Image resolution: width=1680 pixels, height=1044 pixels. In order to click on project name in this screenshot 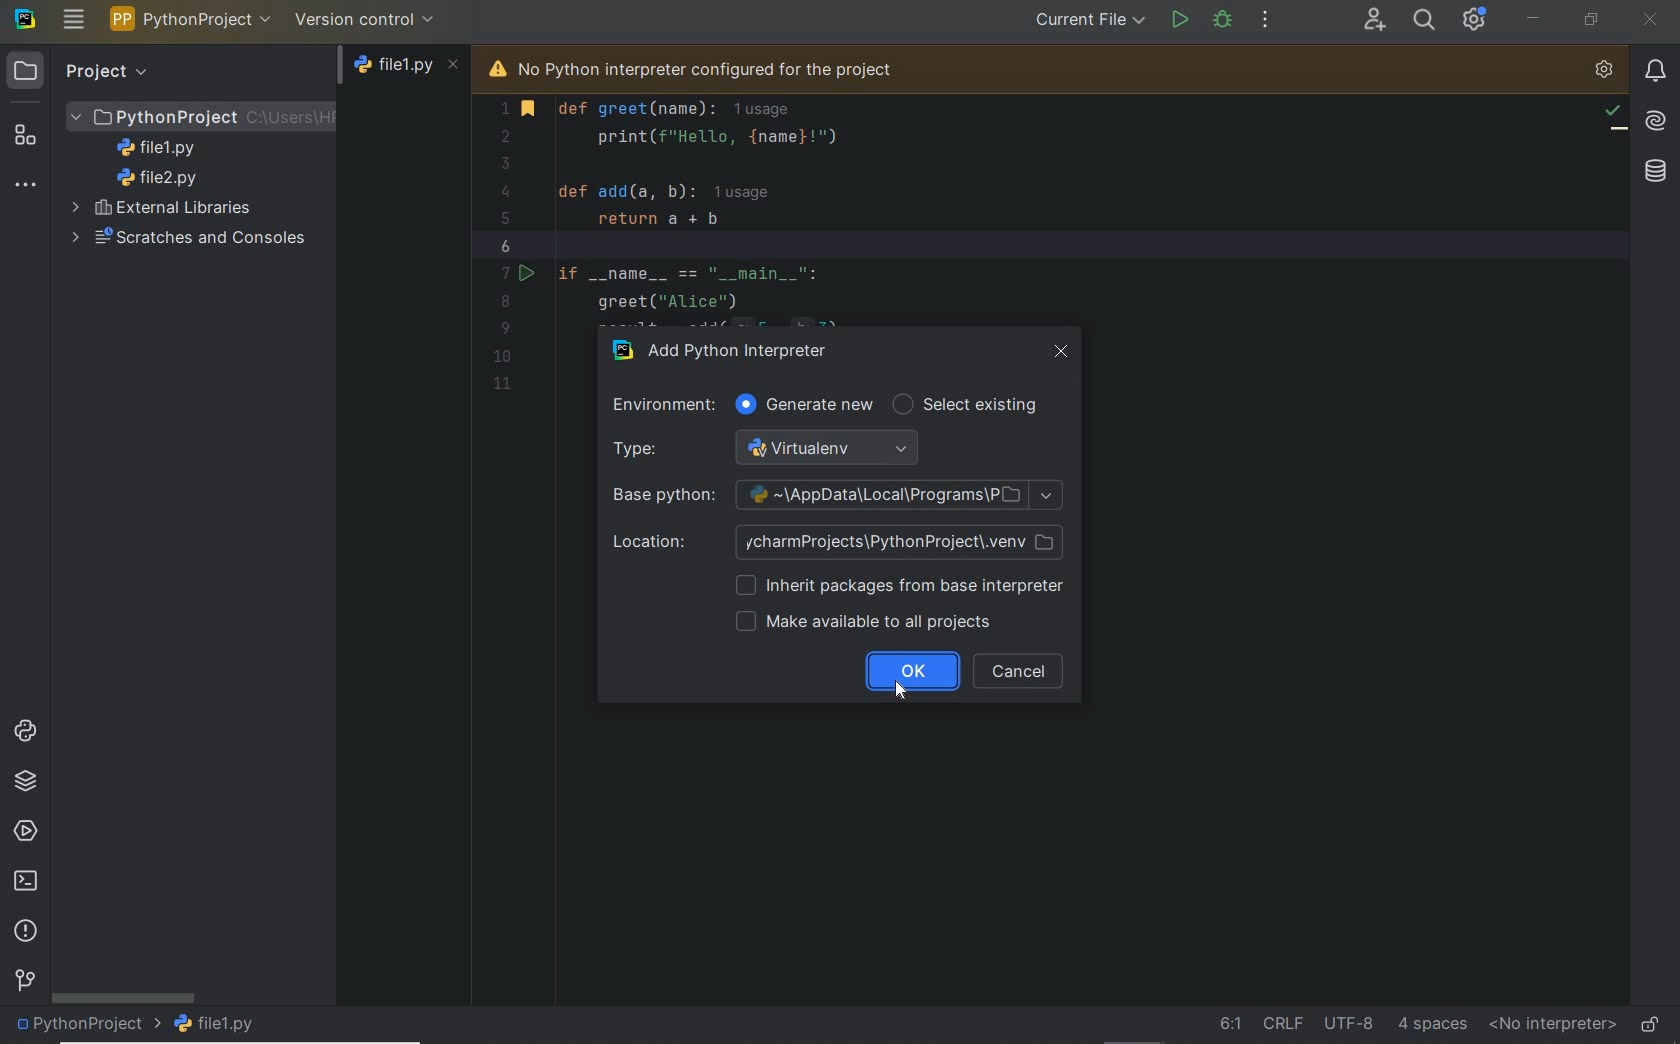, I will do `click(87, 1026)`.